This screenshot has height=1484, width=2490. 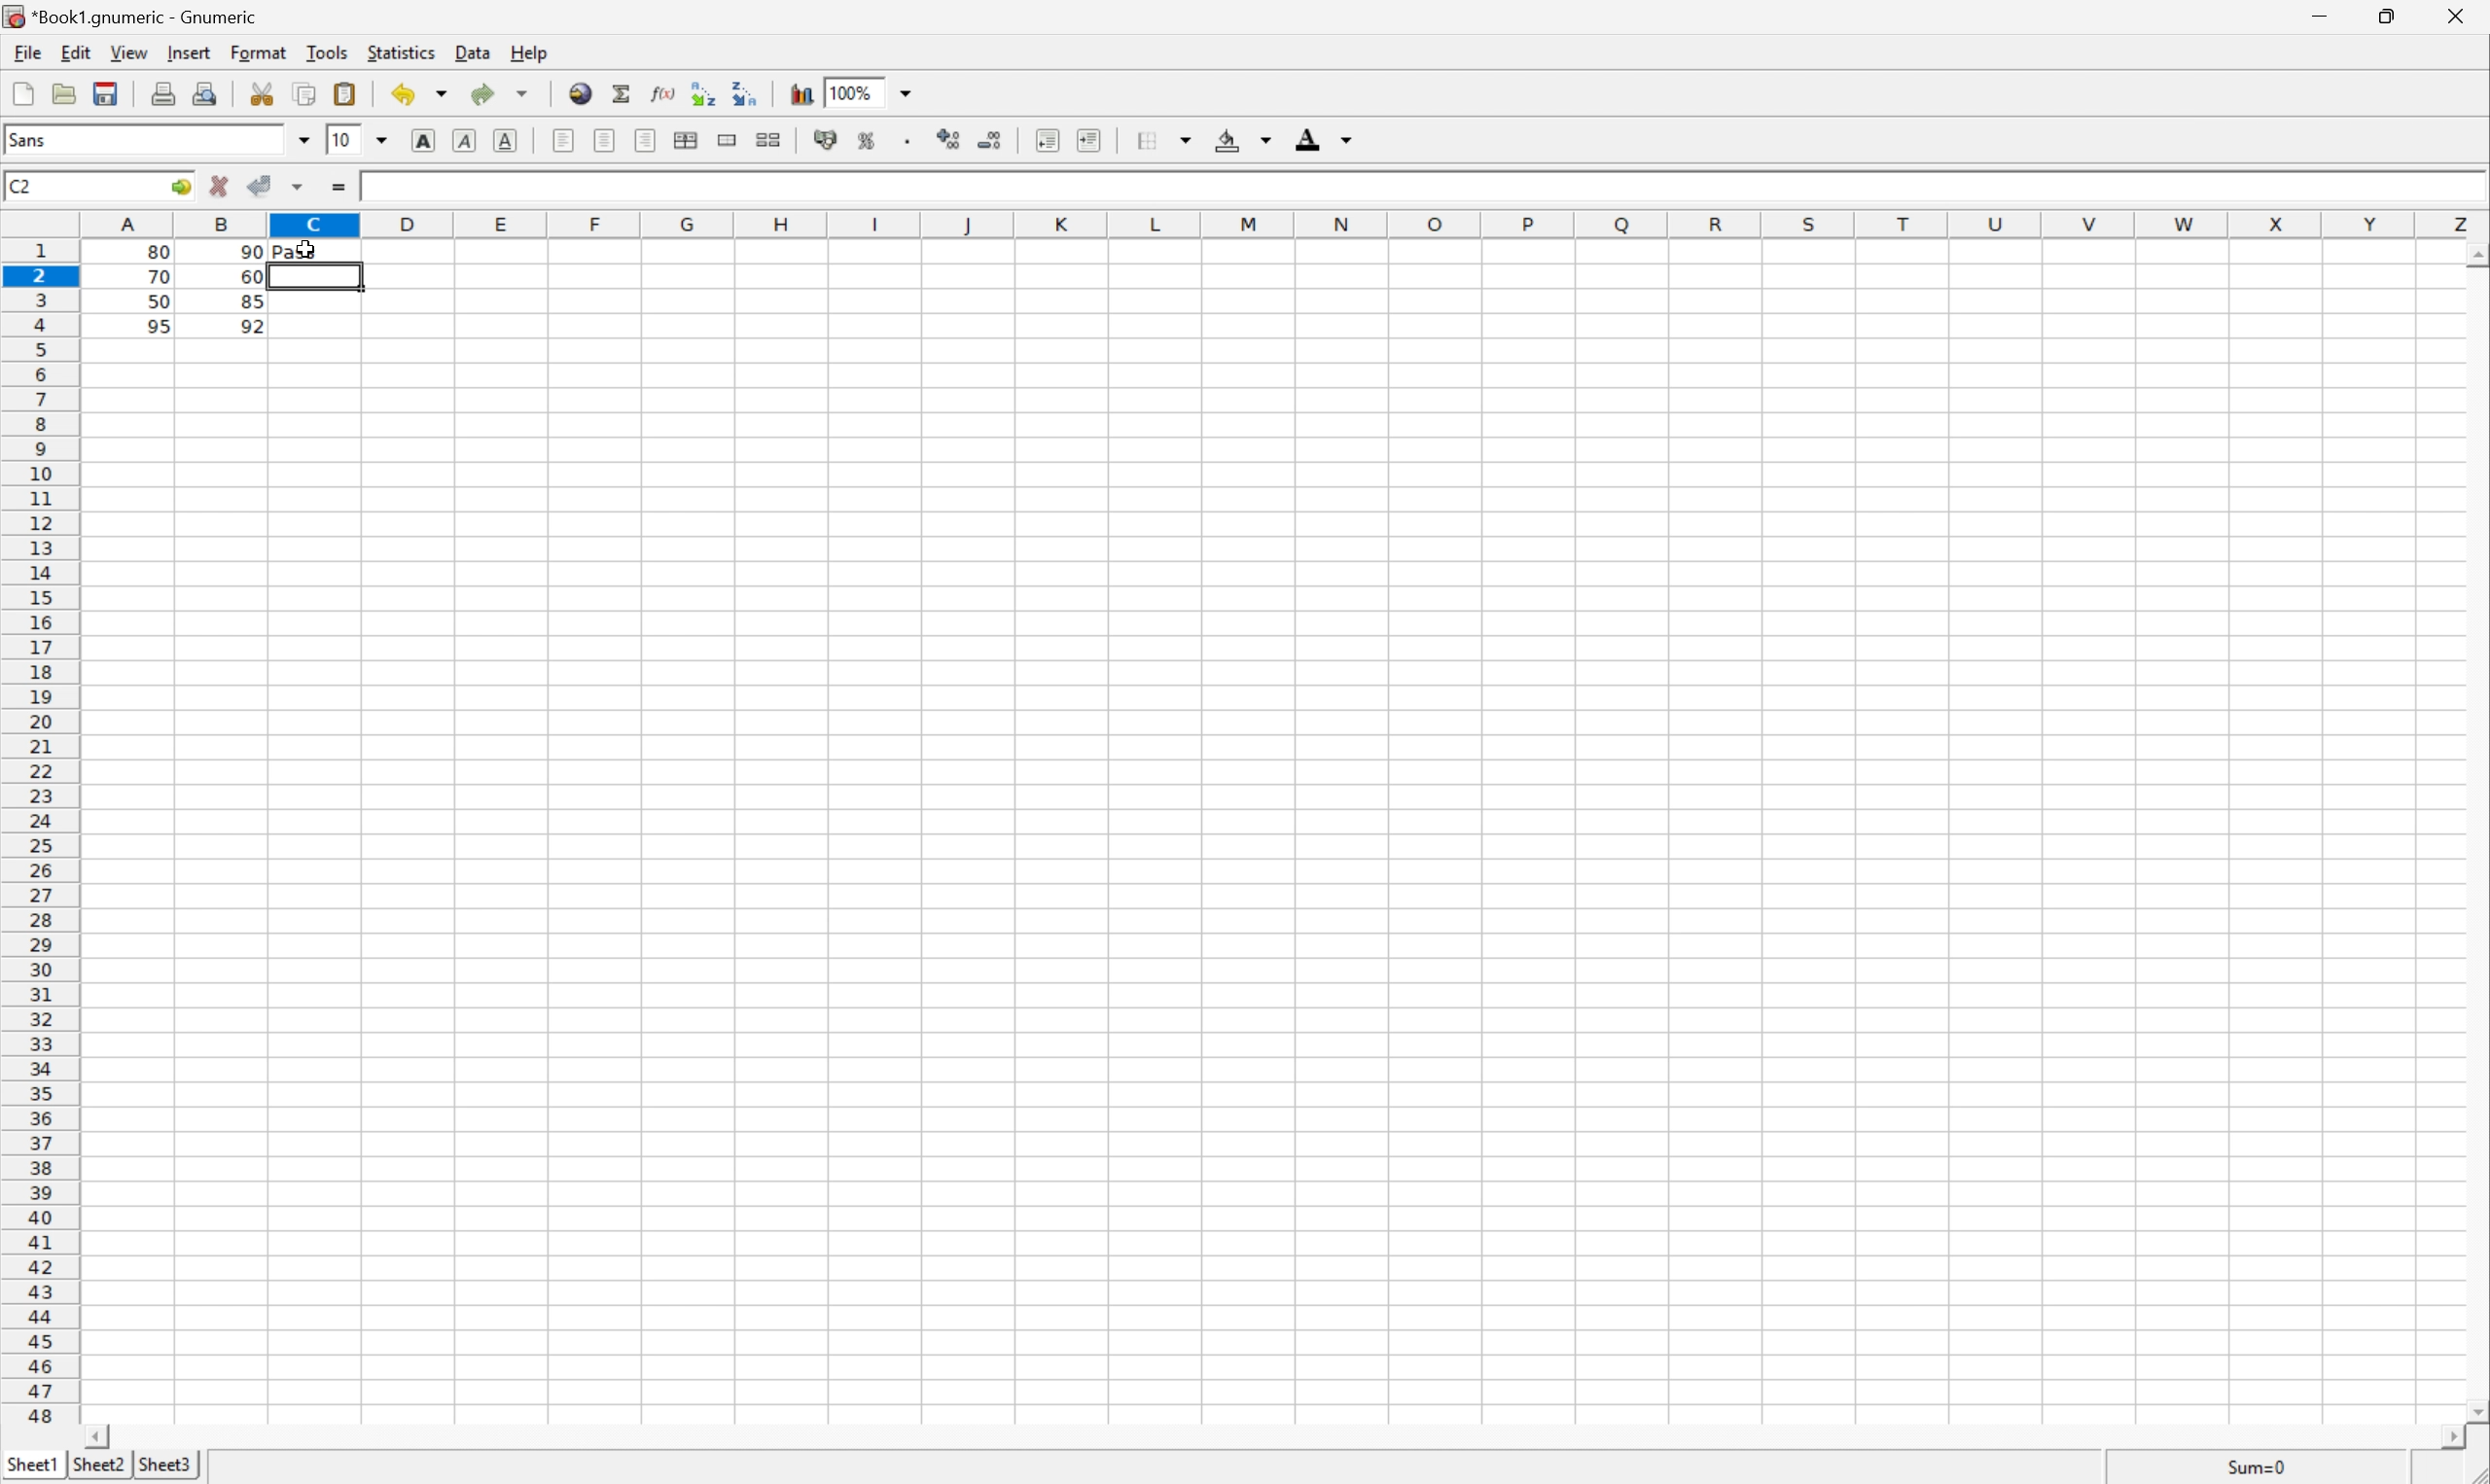 I want to click on Background, so click(x=1244, y=140).